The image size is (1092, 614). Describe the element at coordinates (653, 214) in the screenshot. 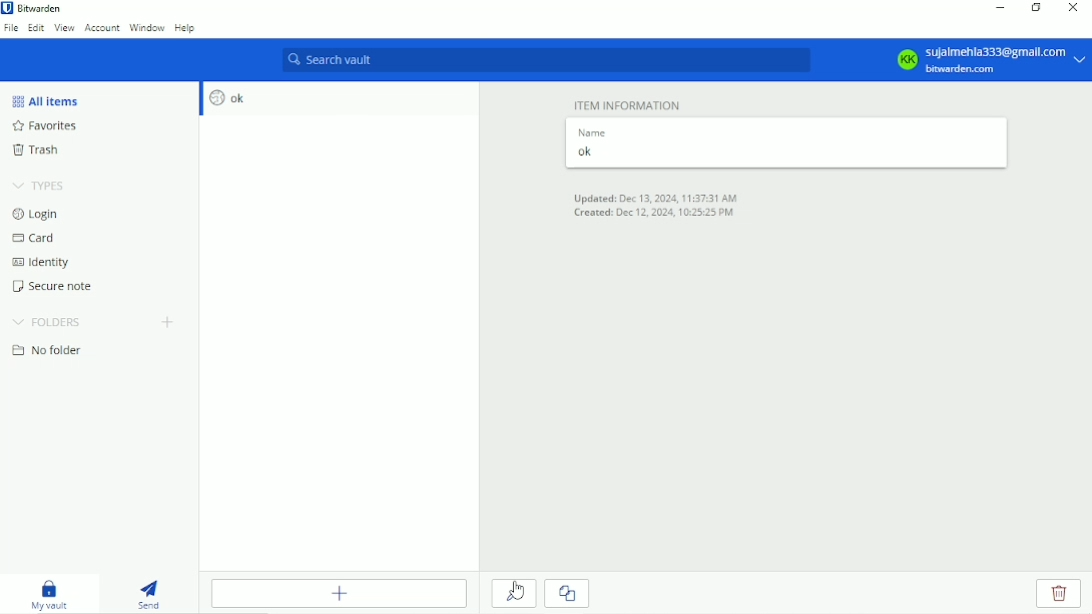

I see `Created on Dec 12, 2024, 10:25:25 PM` at that location.